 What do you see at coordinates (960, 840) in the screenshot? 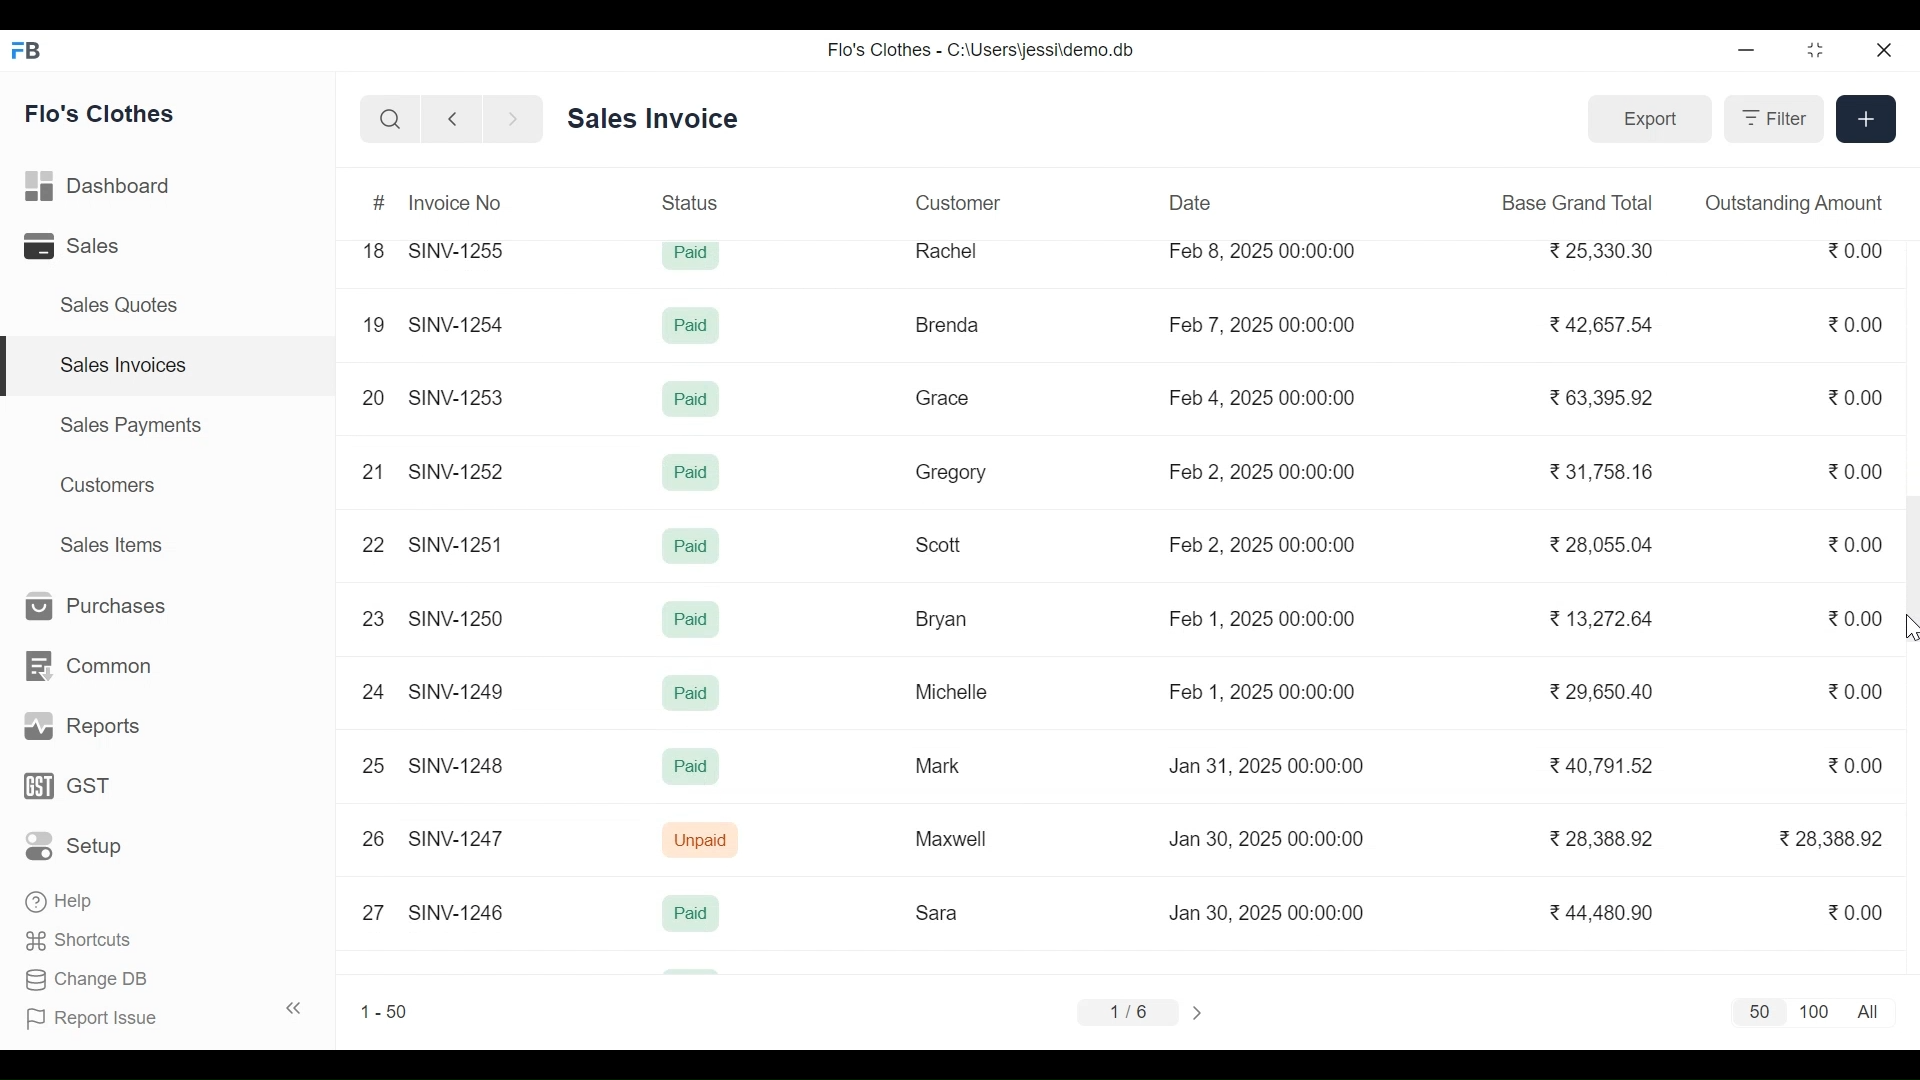
I see `Maxwell` at bounding box center [960, 840].